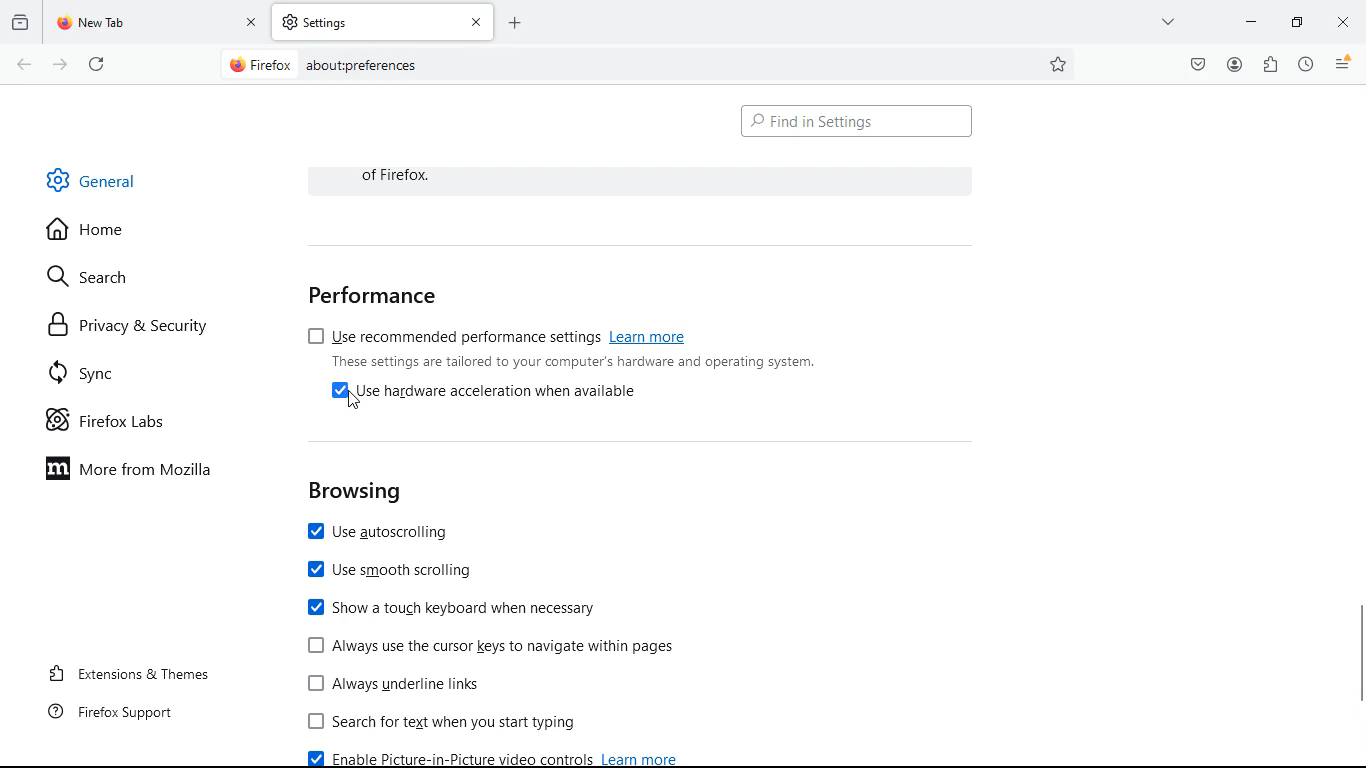 This screenshot has width=1366, height=768. Describe the element at coordinates (97, 63) in the screenshot. I see `refresh` at that location.